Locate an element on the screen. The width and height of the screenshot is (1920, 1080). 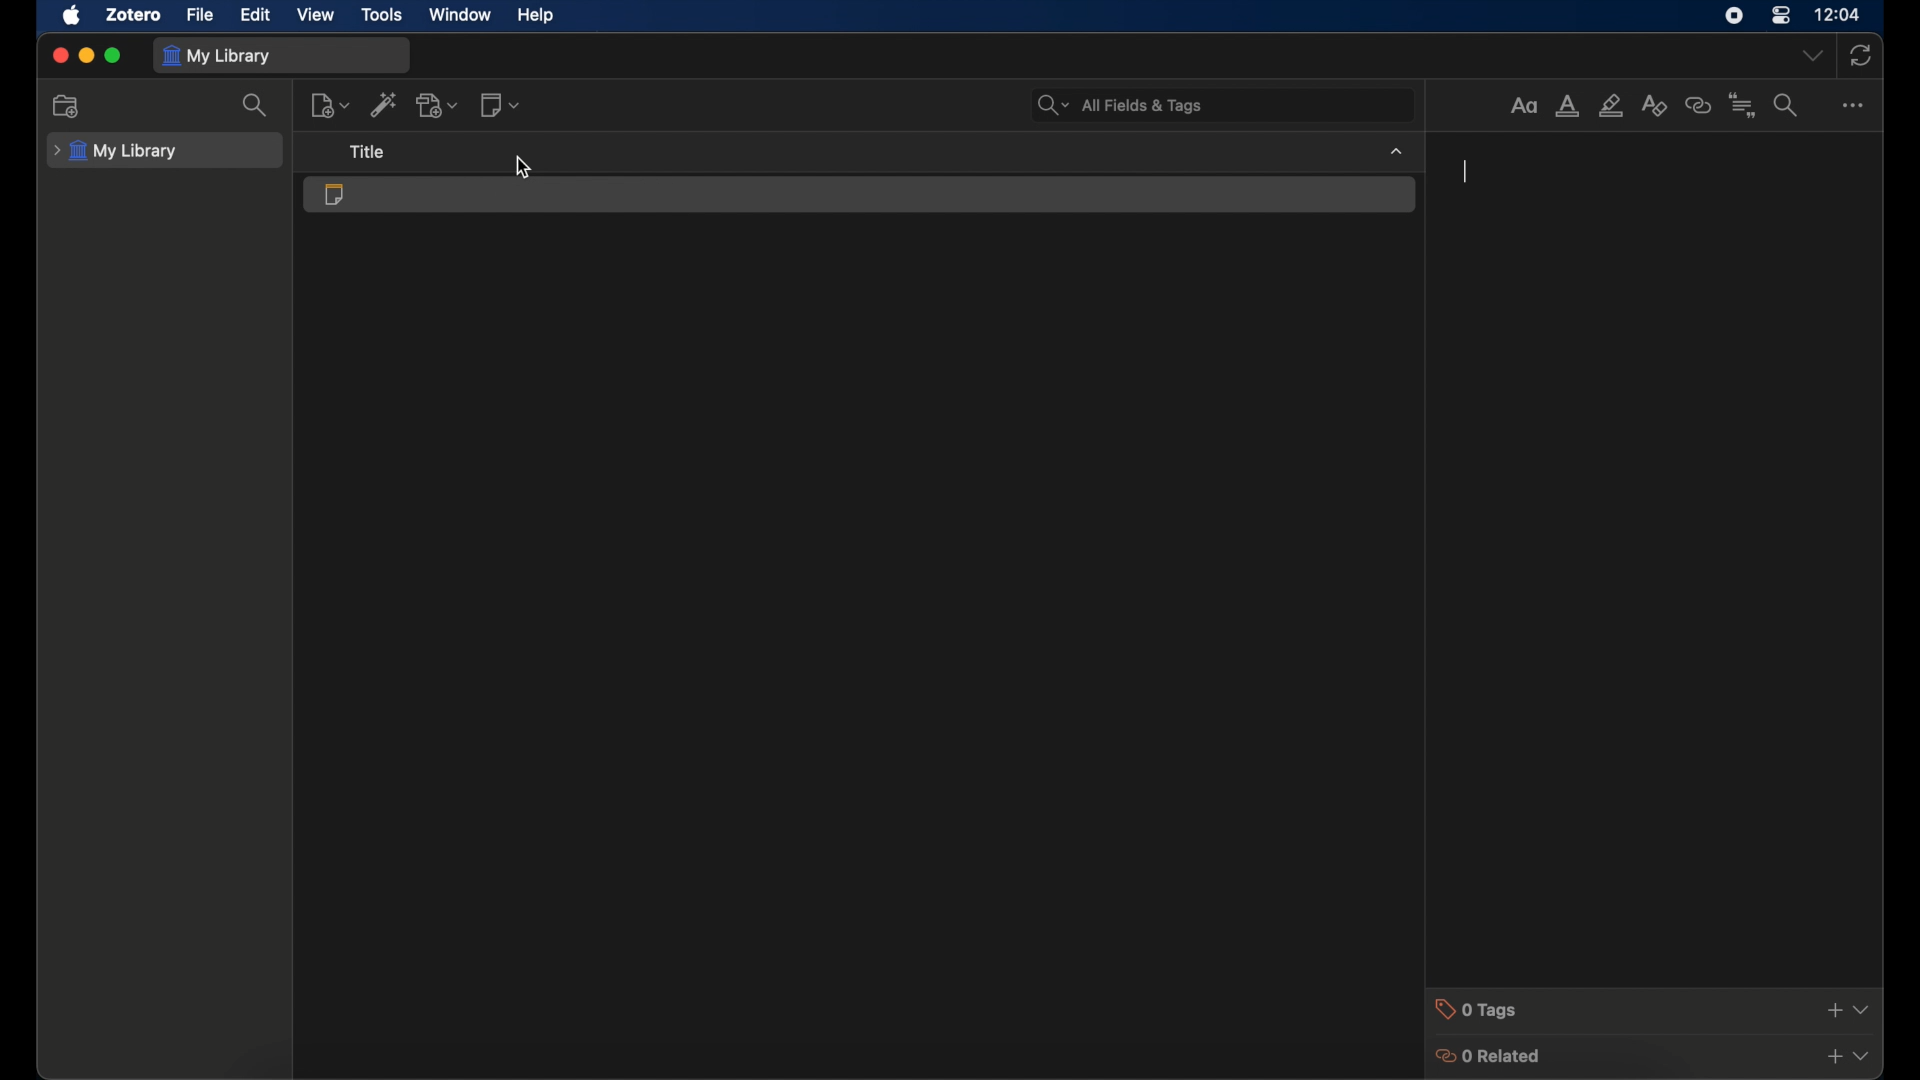
text cursor is located at coordinates (1466, 171).